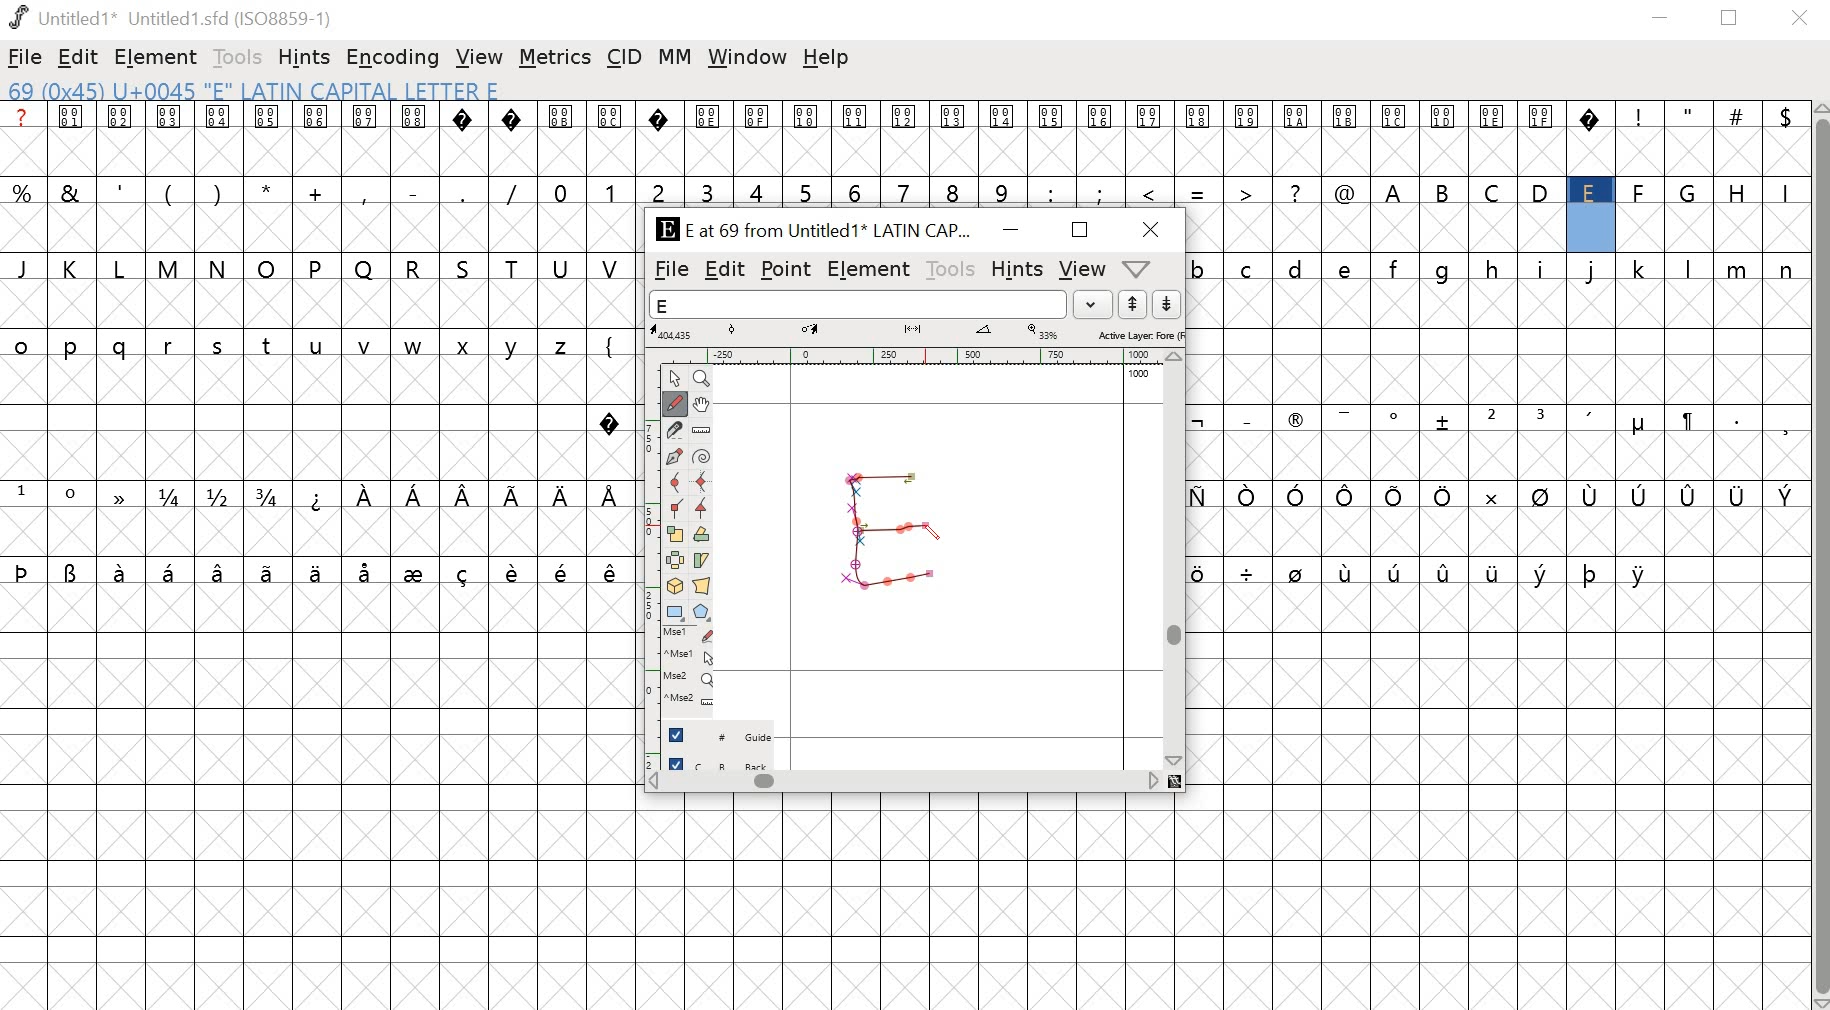  What do you see at coordinates (688, 679) in the screenshot?
I see `Mouse wheel button` at bounding box center [688, 679].